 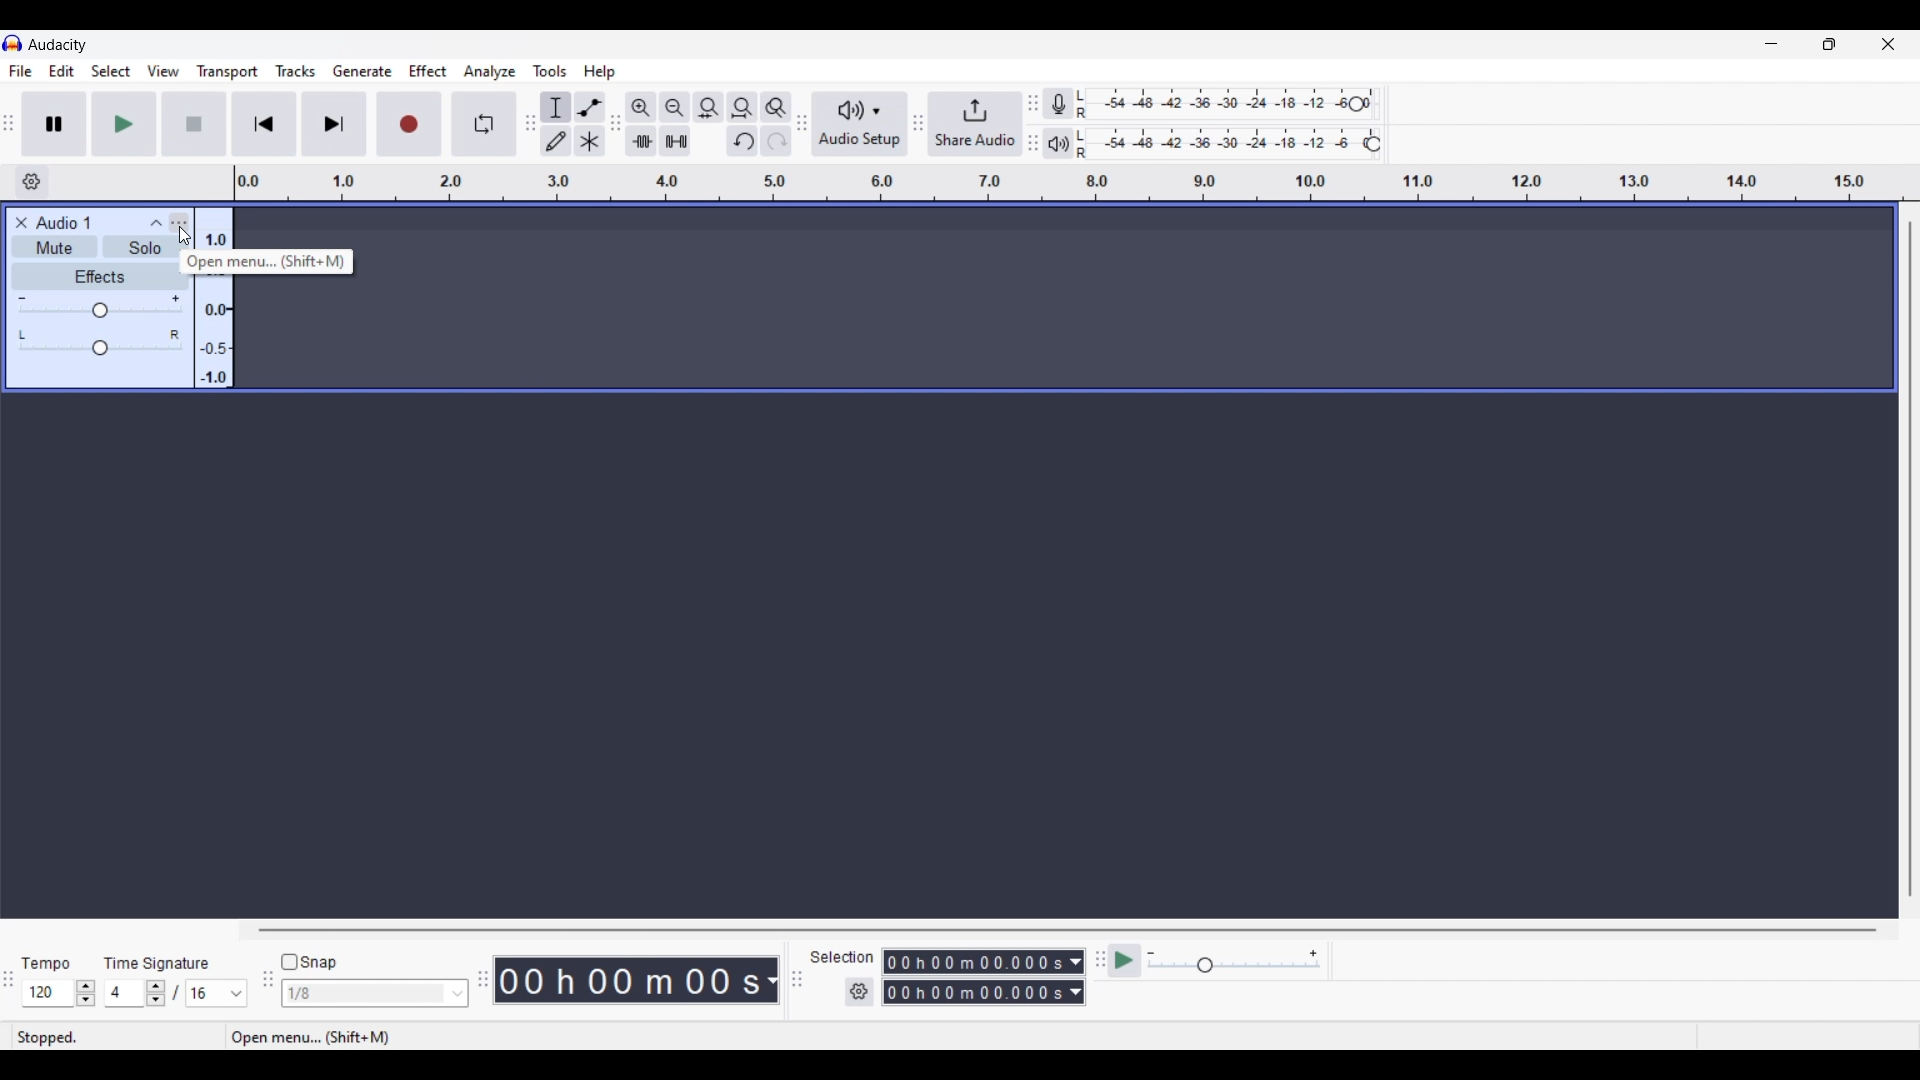 I want to click on Slider to change playback speed, so click(x=1234, y=967).